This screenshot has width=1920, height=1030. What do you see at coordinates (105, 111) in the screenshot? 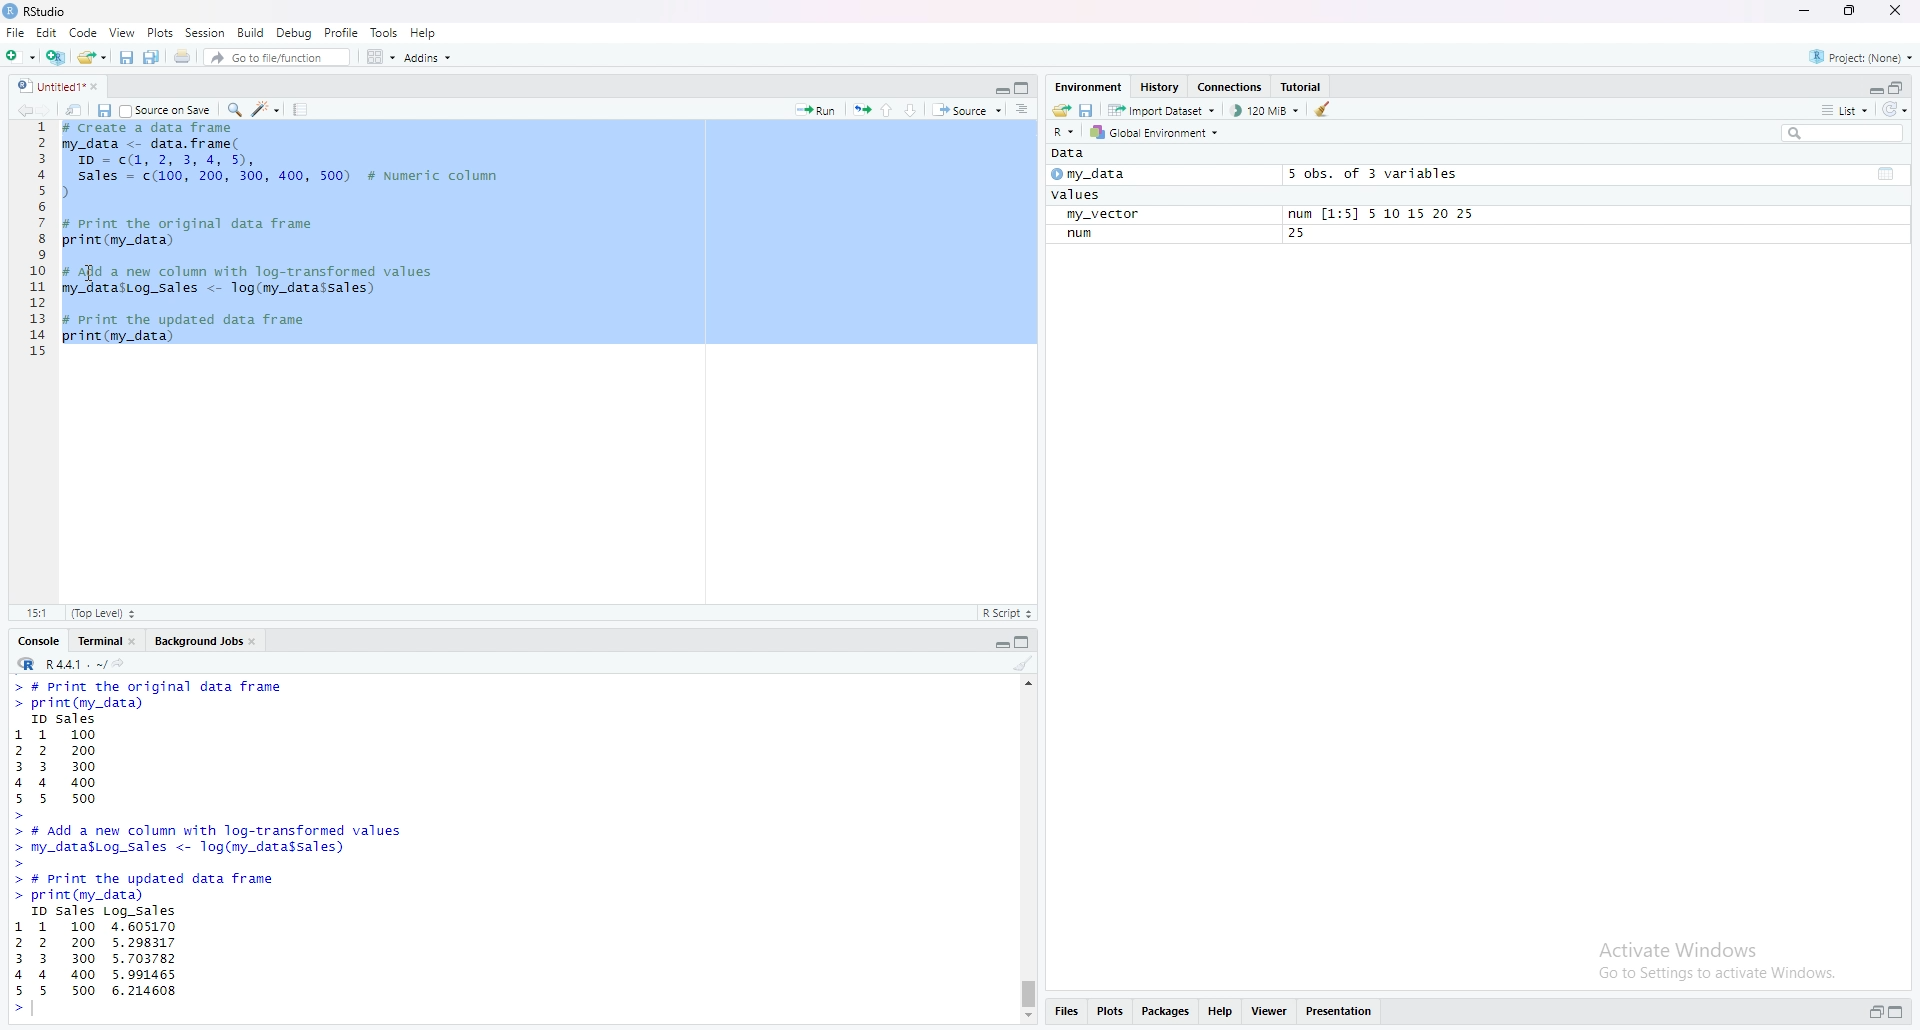
I see `save current document` at bounding box center [105, 111].